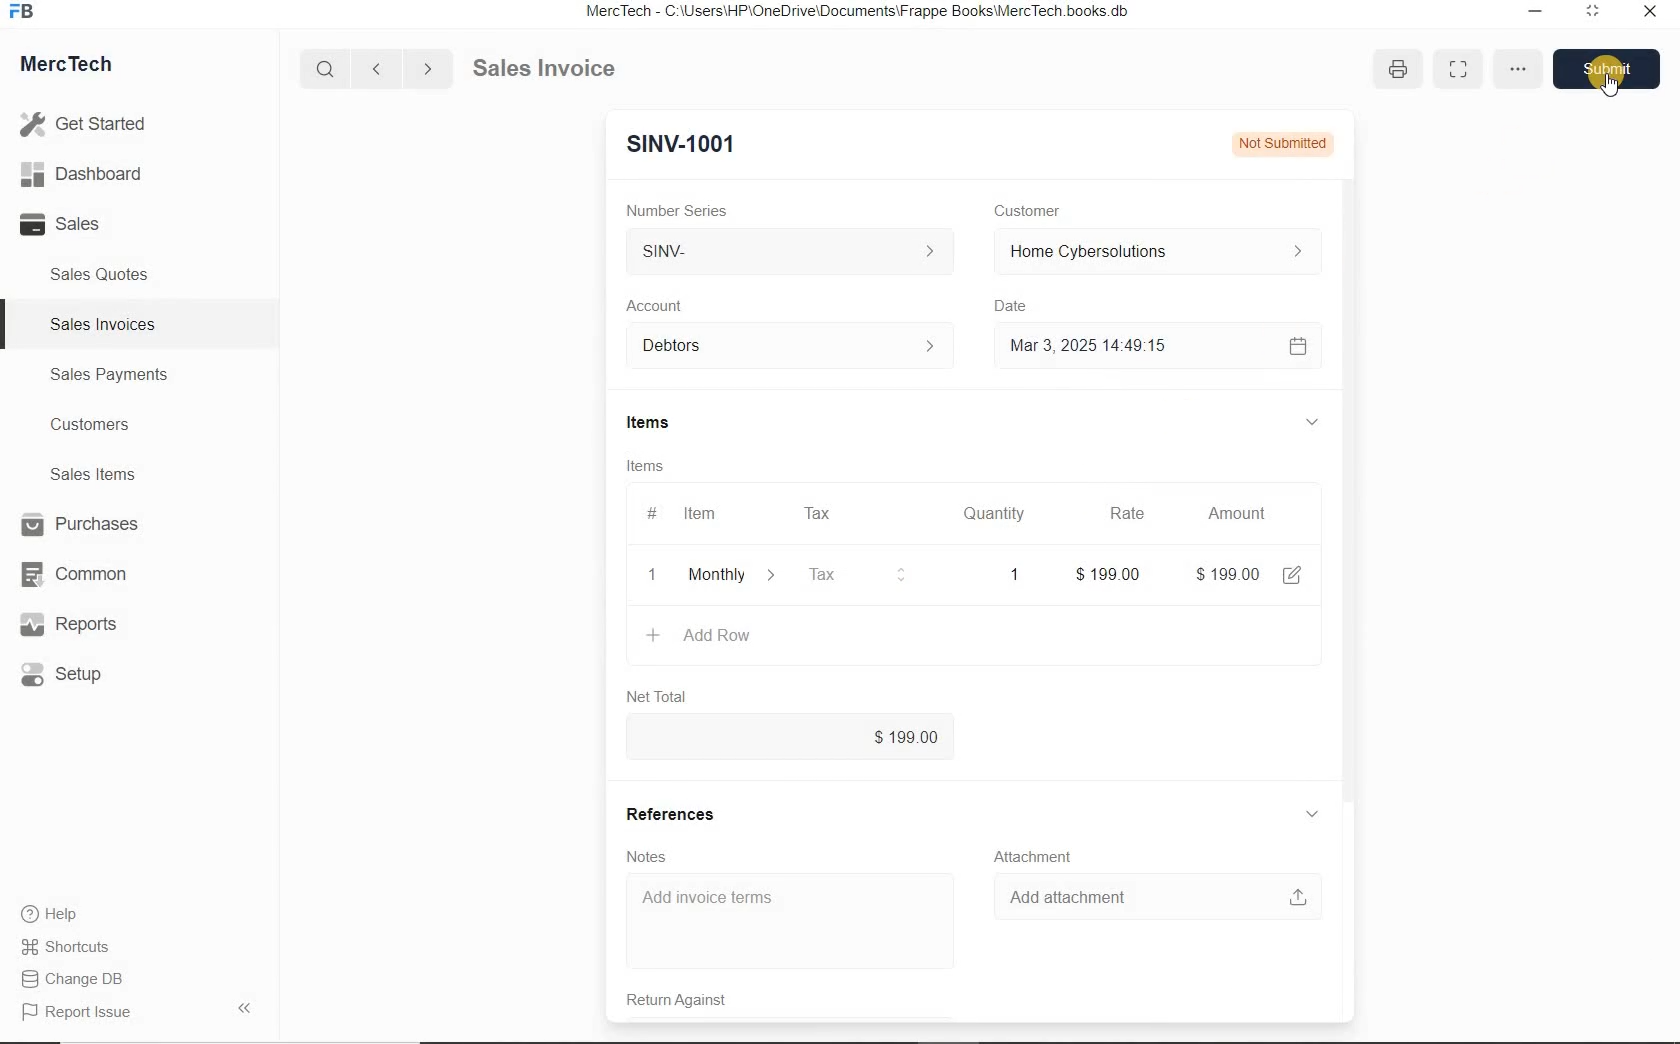  What do you see at coordinates (818, 512) in the screenshot?
I see `Tax` at bounding box center [818, 512].